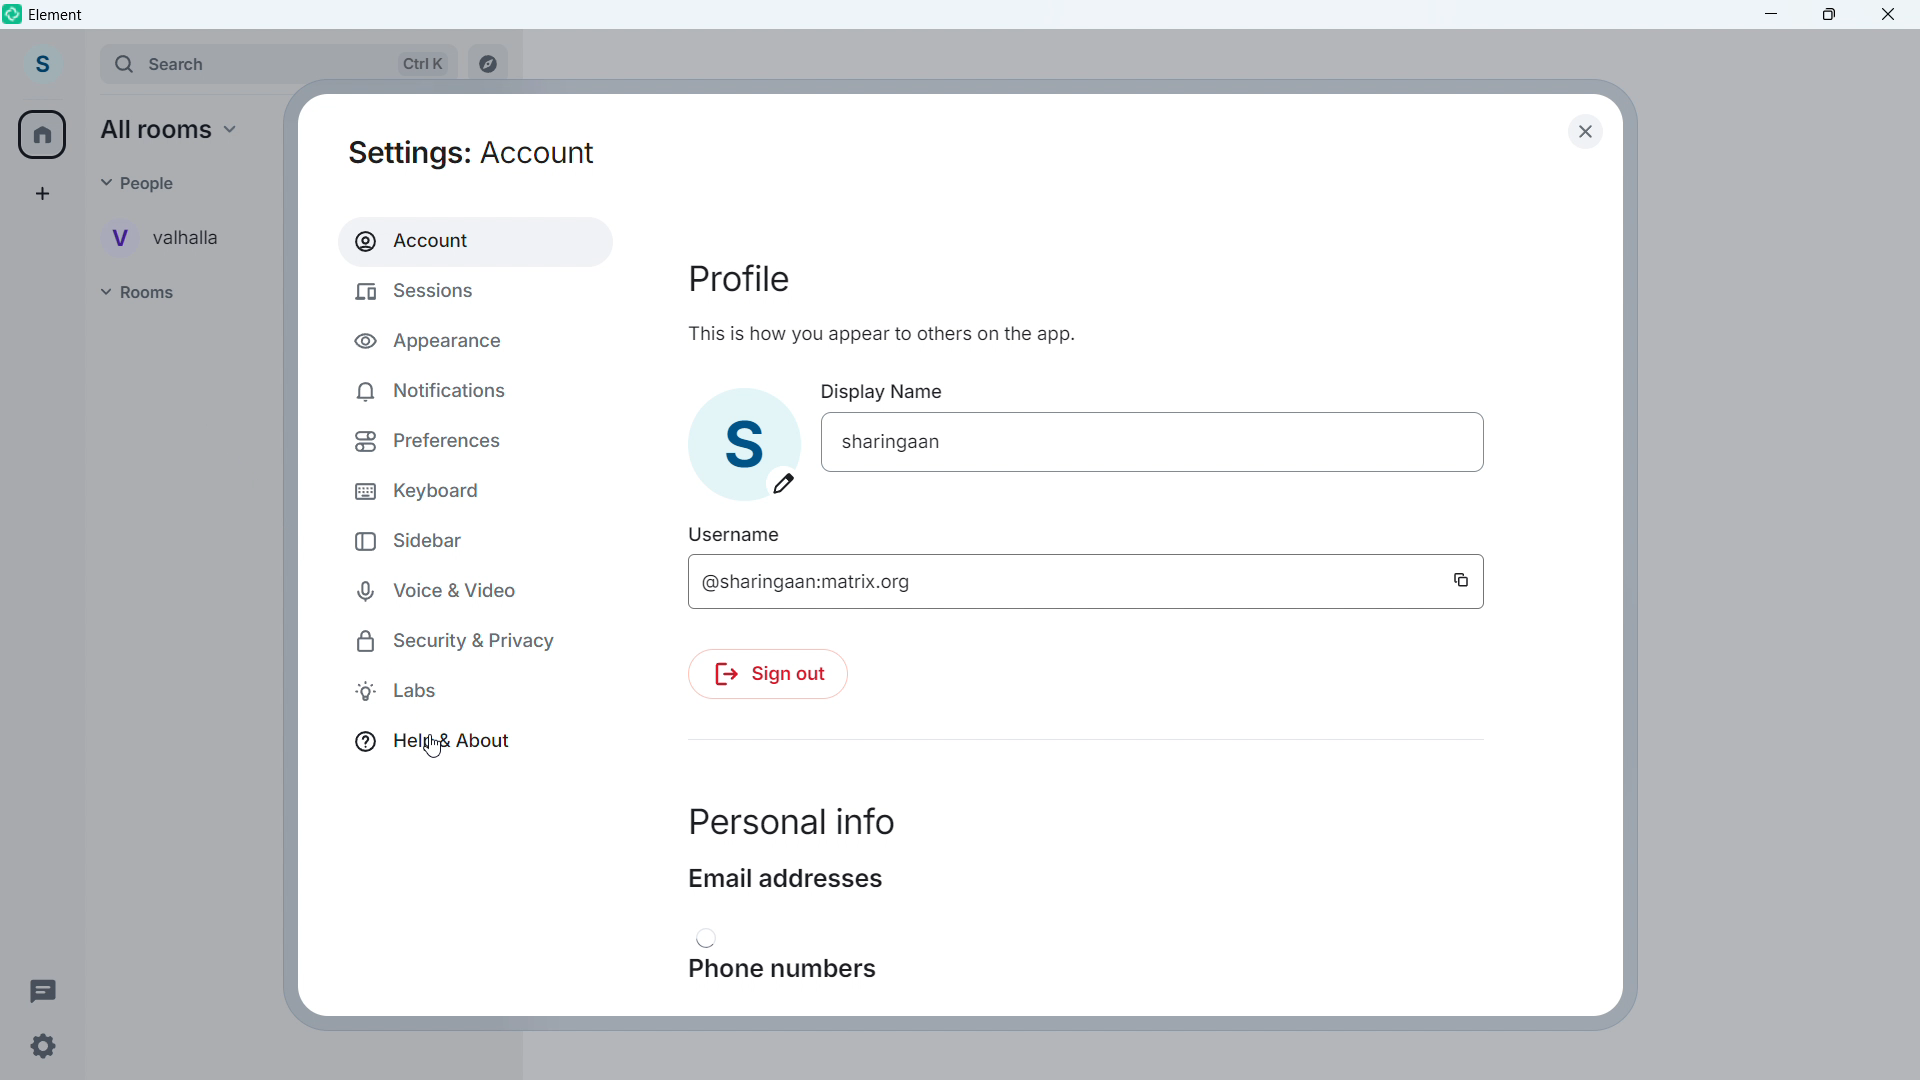 The height and width of the screenshot is (1080, 1920). I want to click on Email addresses , so click(791, 879).